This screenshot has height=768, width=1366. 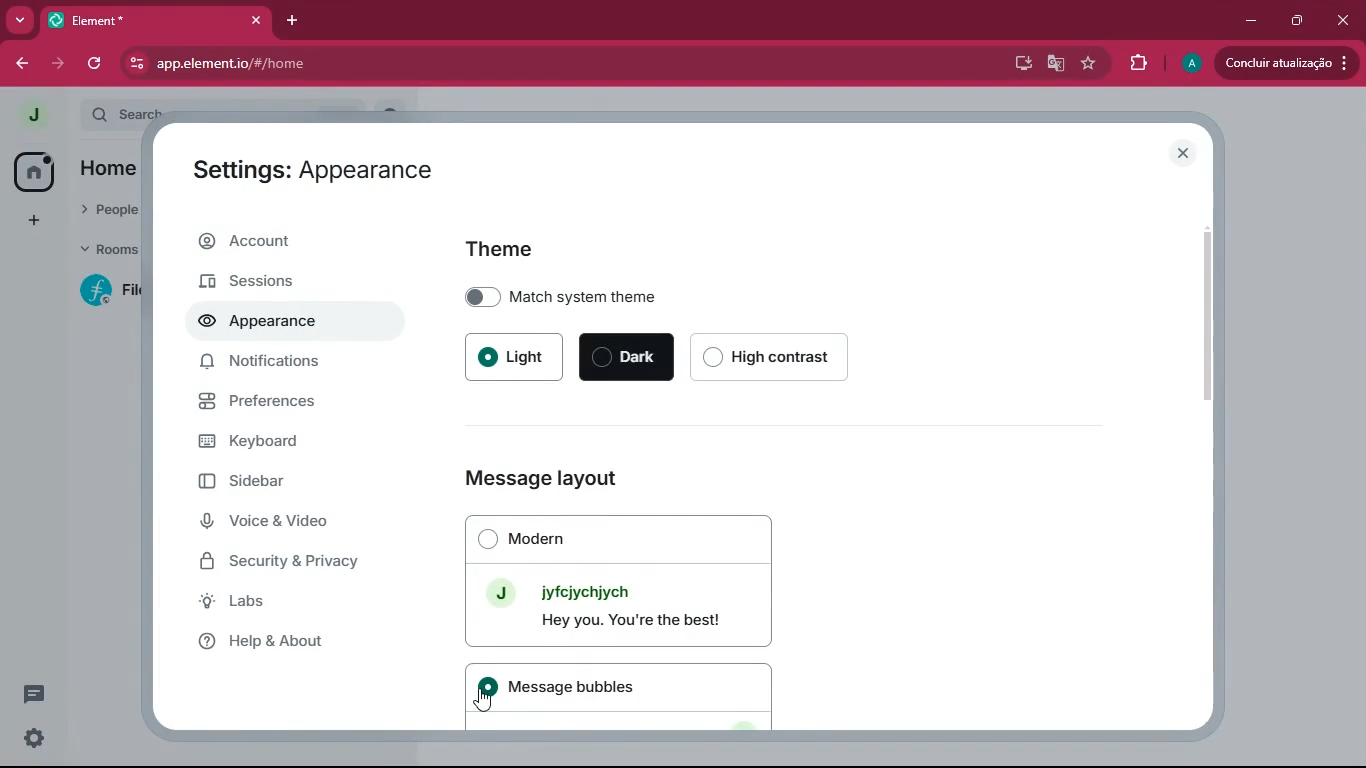 I want to click on J Jyfeiychiych Hey you. You're the best!, so click(x=621, y=607).